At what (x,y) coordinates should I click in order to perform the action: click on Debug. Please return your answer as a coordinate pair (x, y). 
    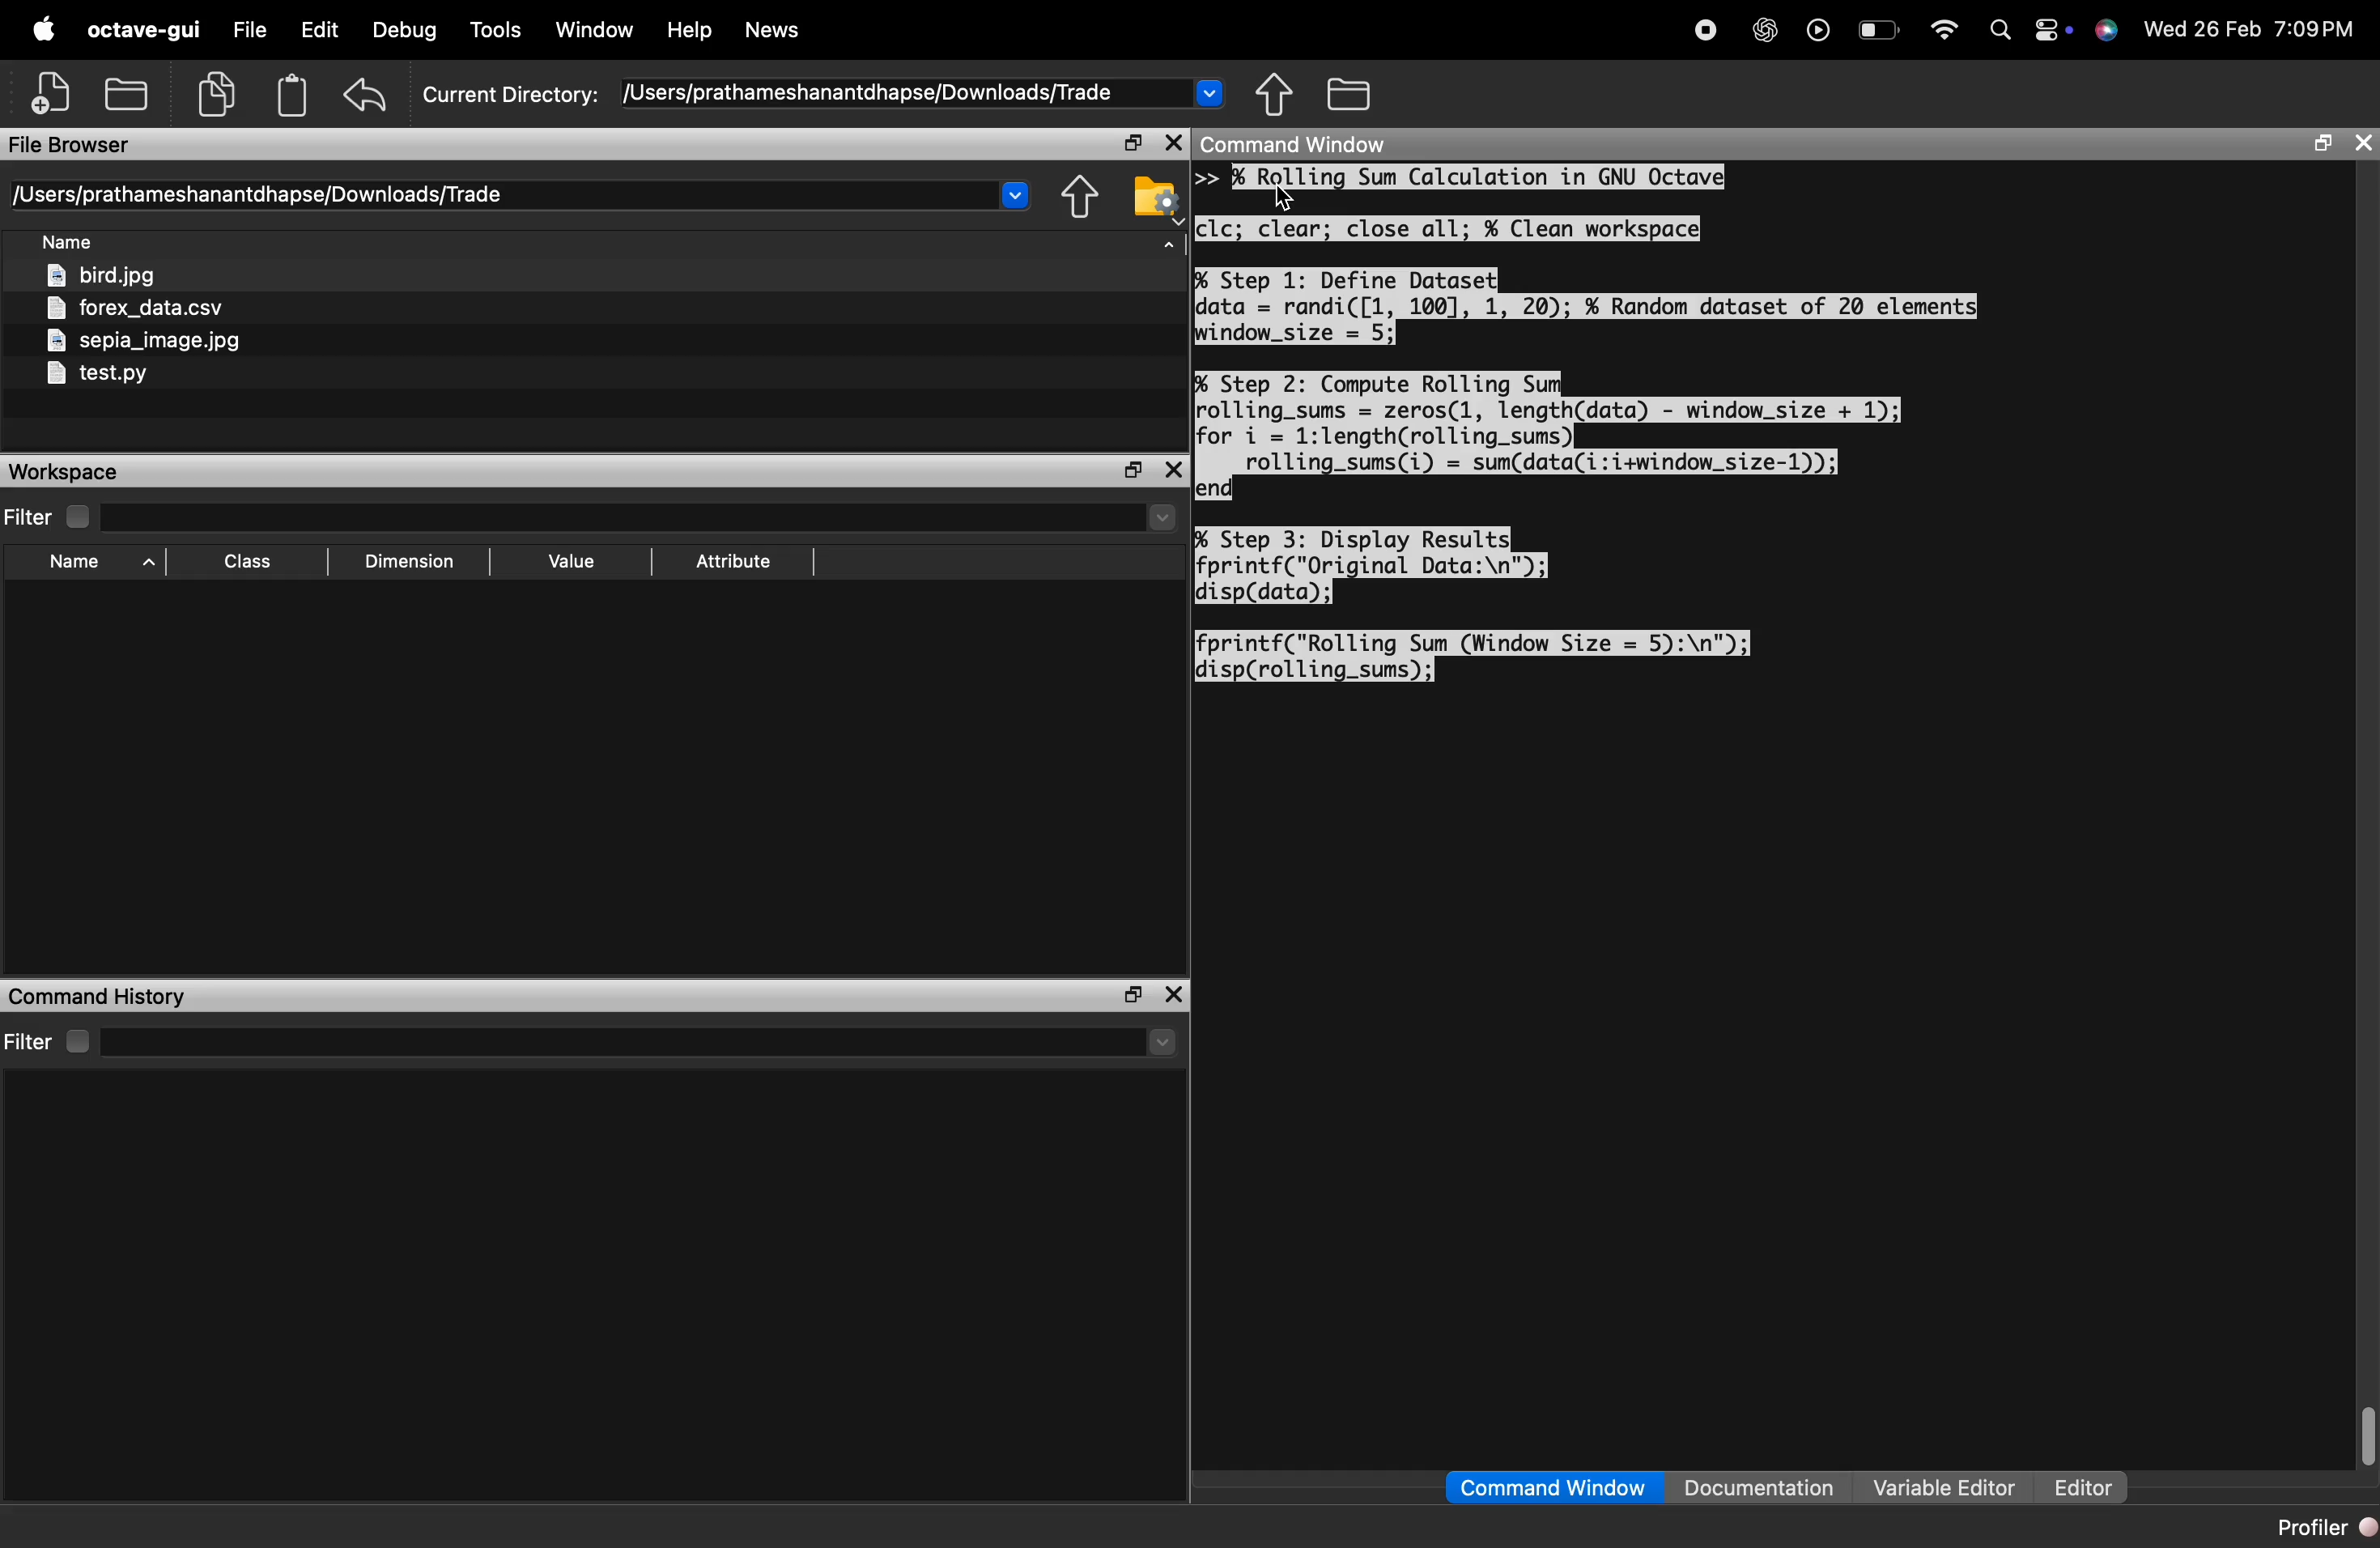
    Looking at the image, I should click on (404, 30).